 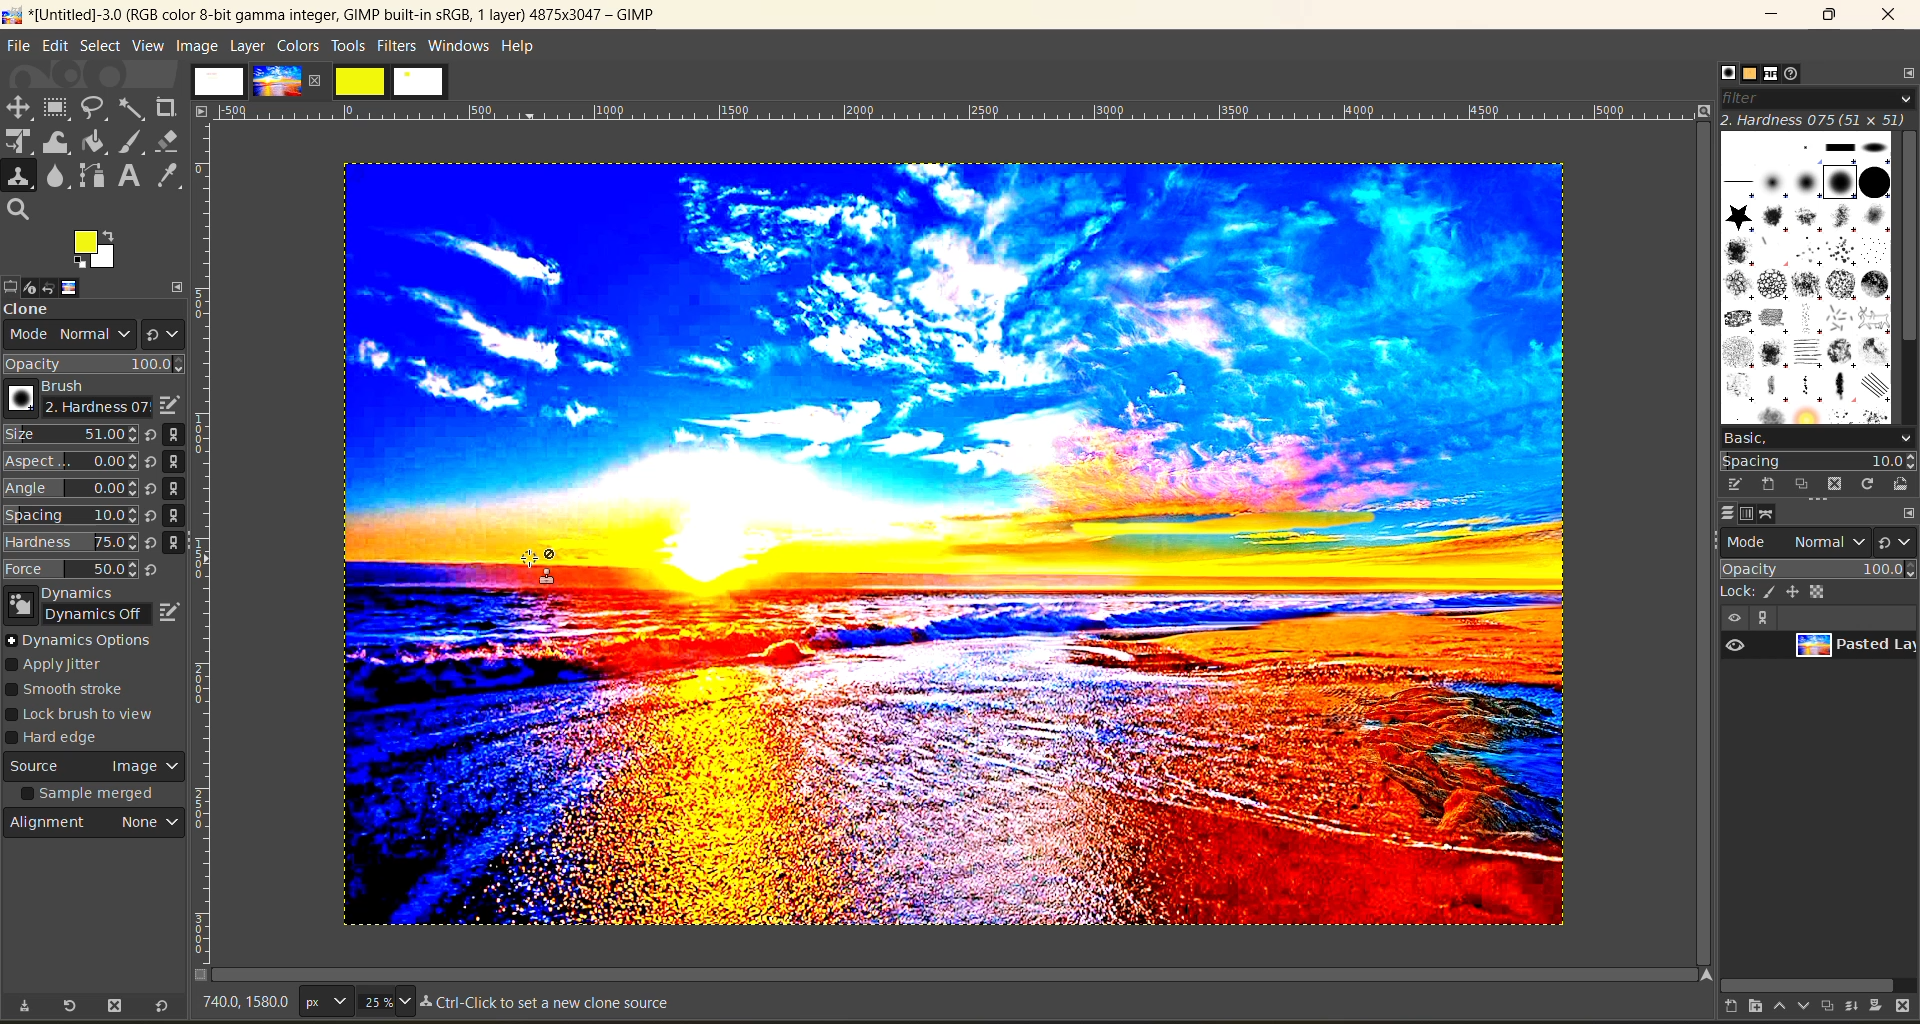 What do you see at coordinates (19, 210) in the screenshot?
I see `Search` at bounding box center [19, 210].